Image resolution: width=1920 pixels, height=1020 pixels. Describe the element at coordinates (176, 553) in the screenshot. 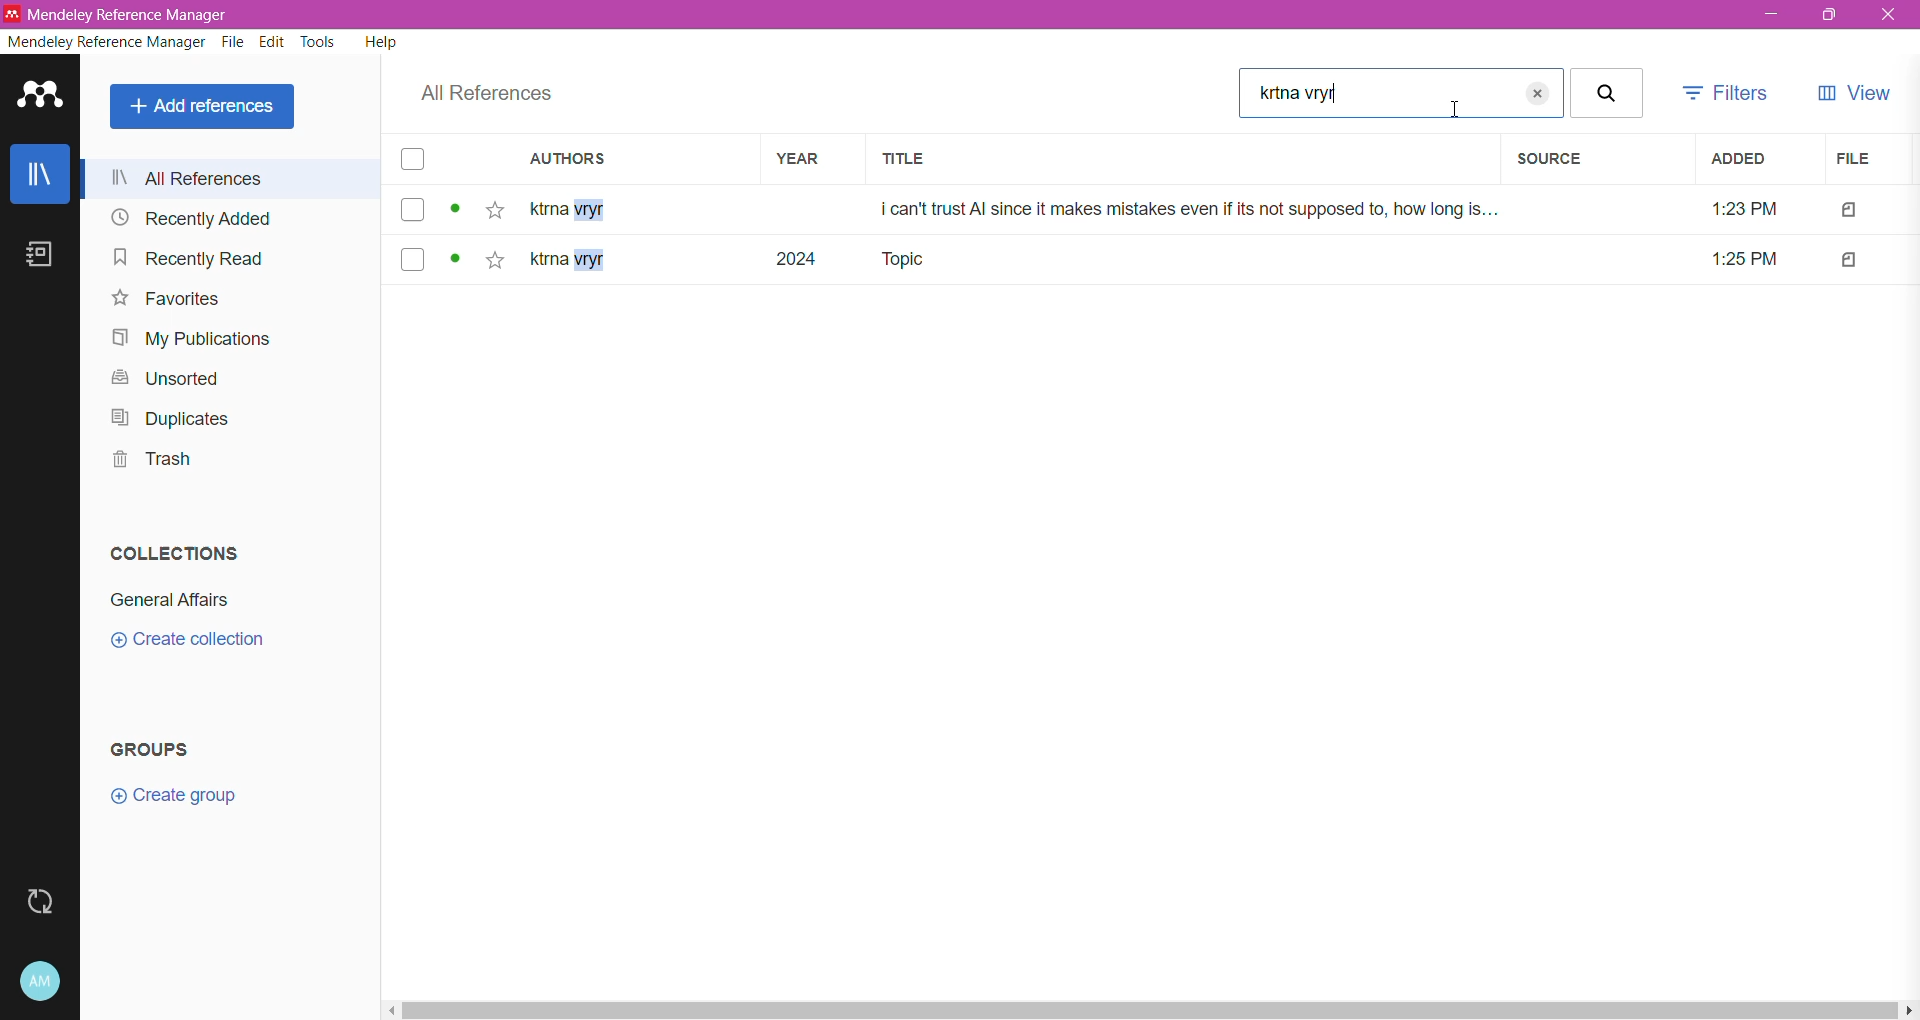

I see `Collections` at that location.